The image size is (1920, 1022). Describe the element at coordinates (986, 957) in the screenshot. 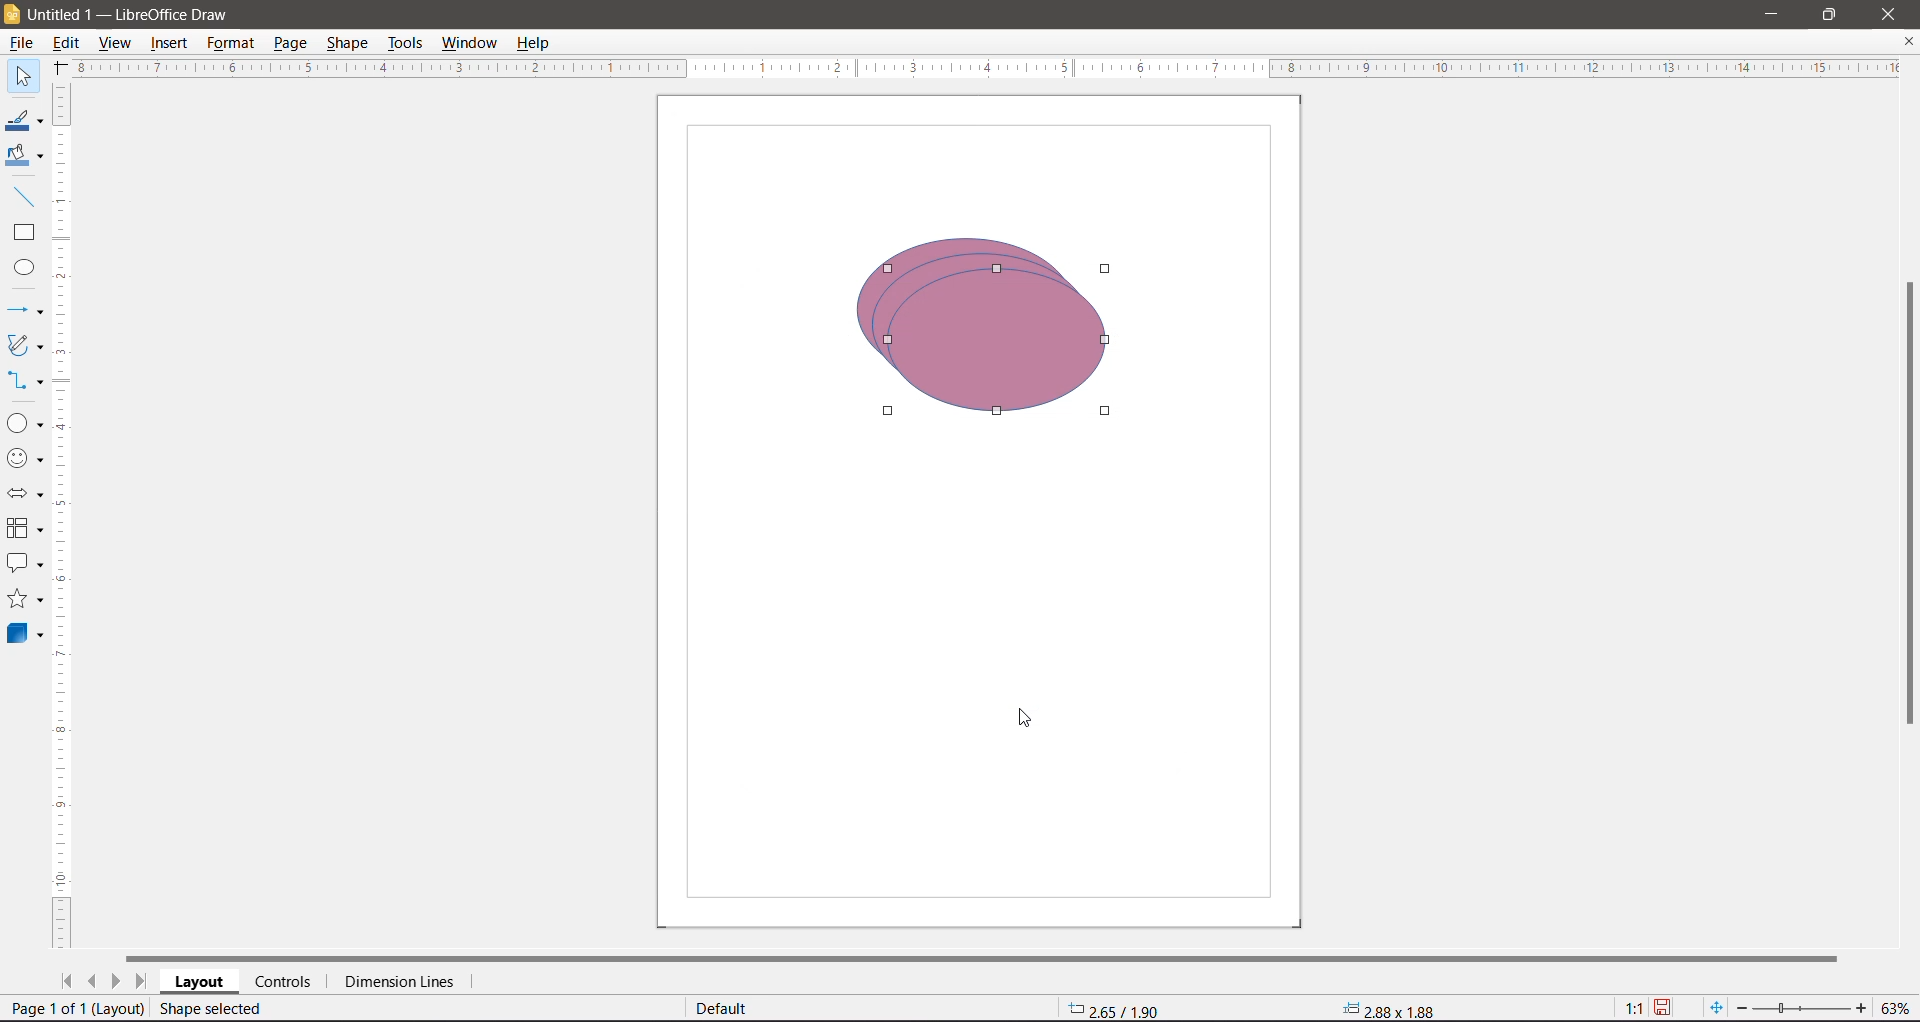

I see `Horizontal Scroll Bar` at that location.